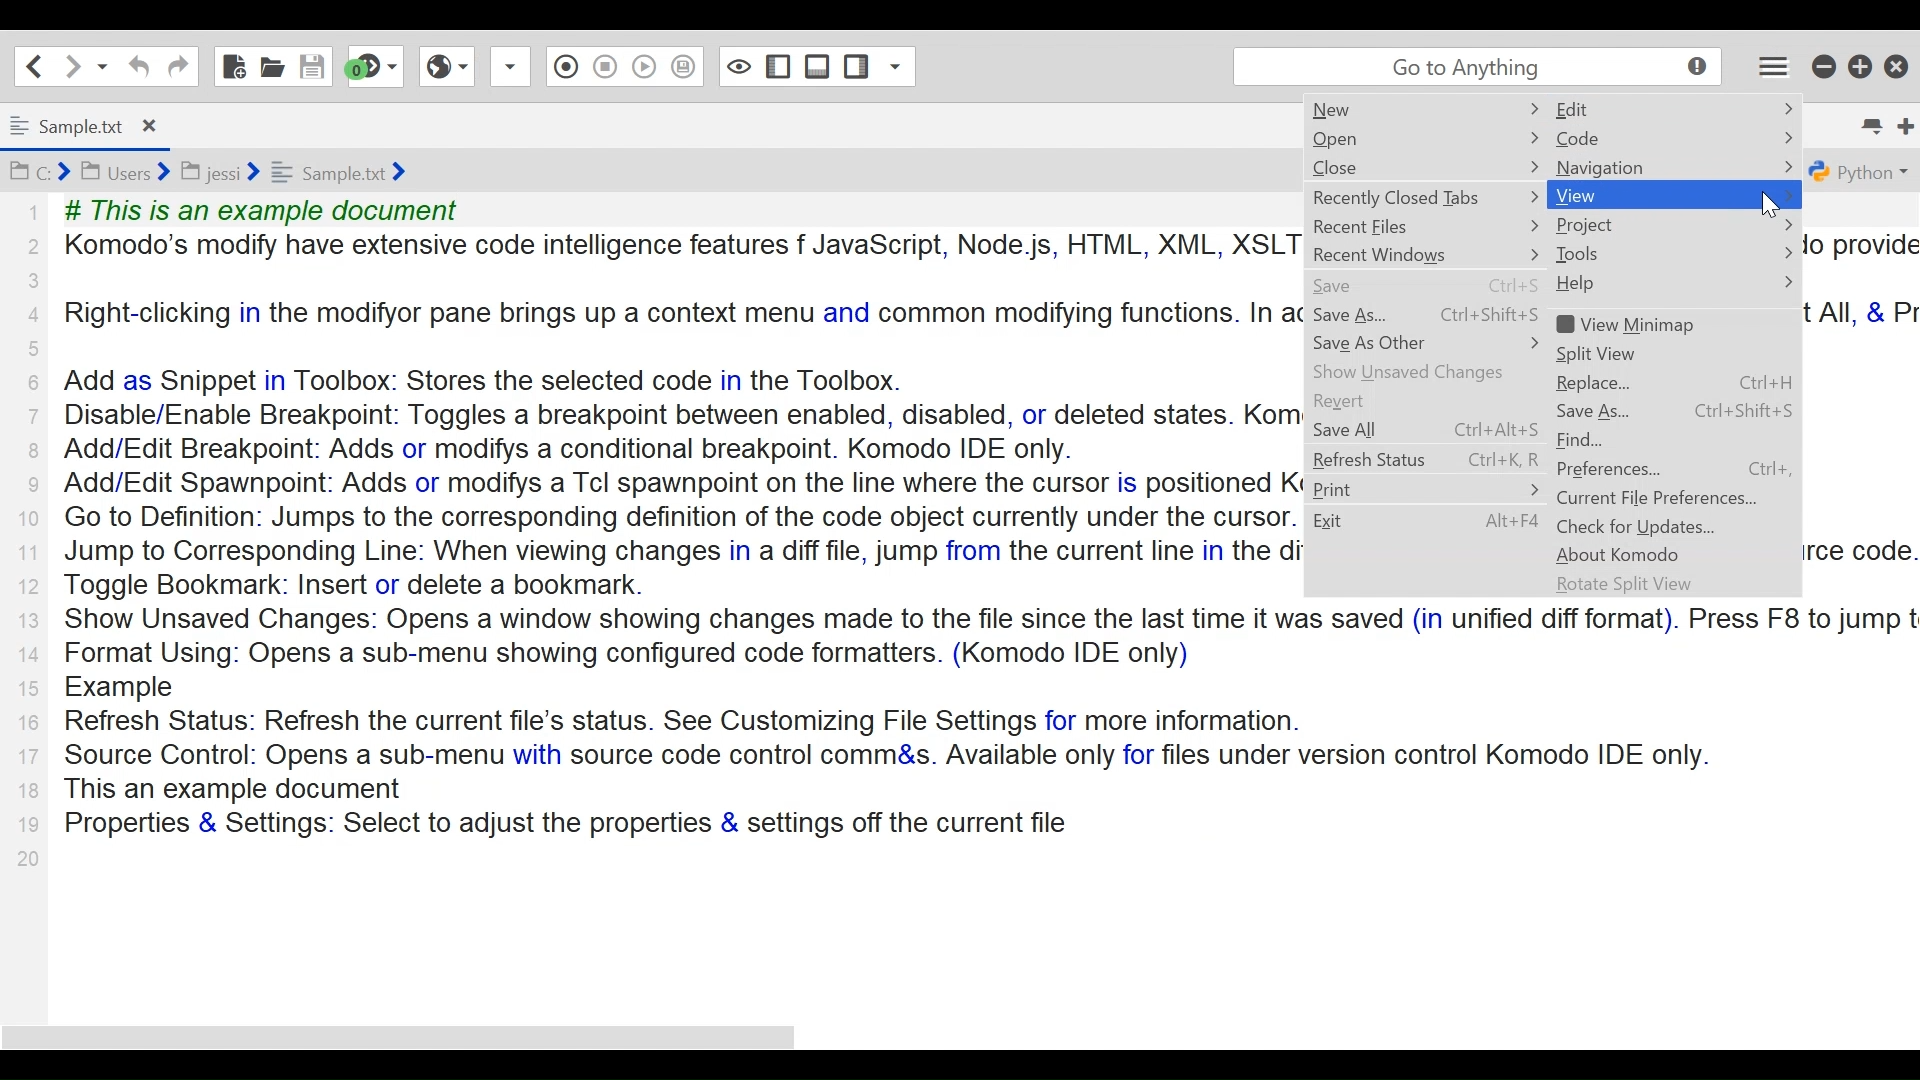 This screenshot has width=1920, height=1080. I want to click on Project, so click(1596, 225).